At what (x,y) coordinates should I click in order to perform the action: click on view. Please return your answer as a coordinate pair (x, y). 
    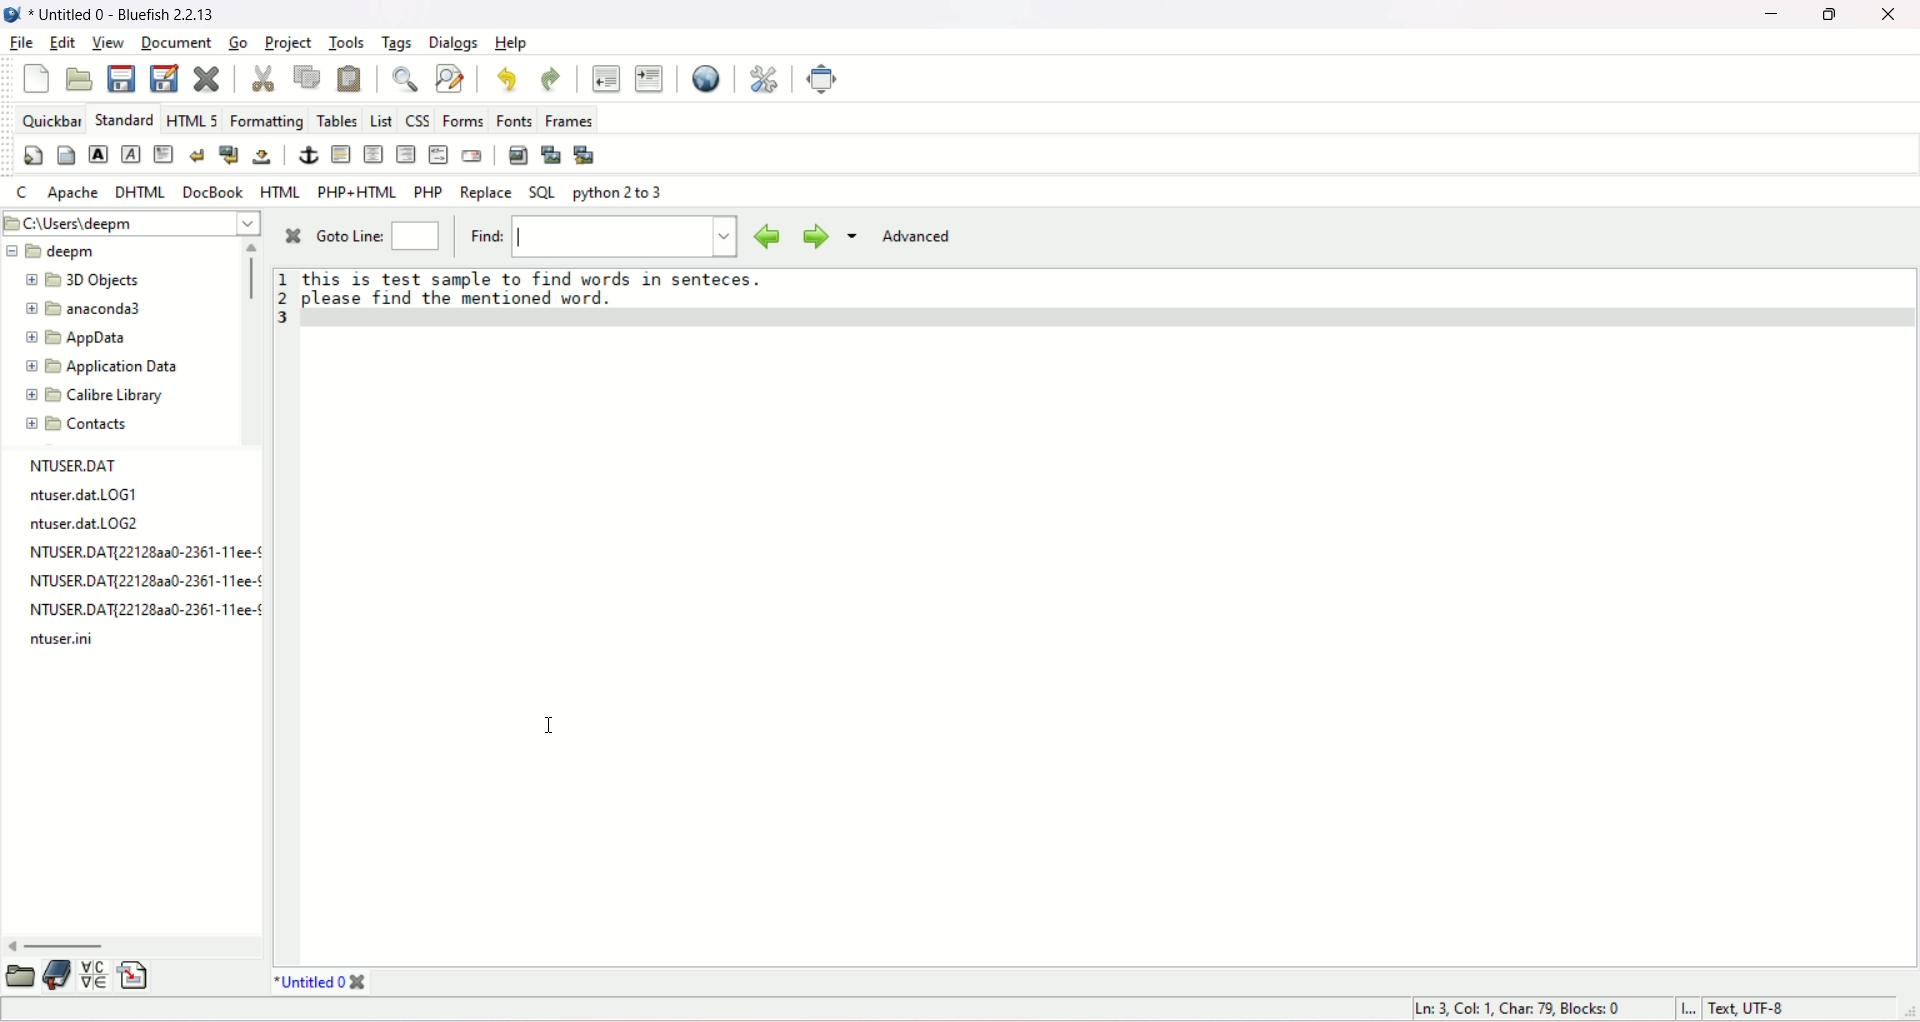
    Looking at the image, I should click on (107, 43).